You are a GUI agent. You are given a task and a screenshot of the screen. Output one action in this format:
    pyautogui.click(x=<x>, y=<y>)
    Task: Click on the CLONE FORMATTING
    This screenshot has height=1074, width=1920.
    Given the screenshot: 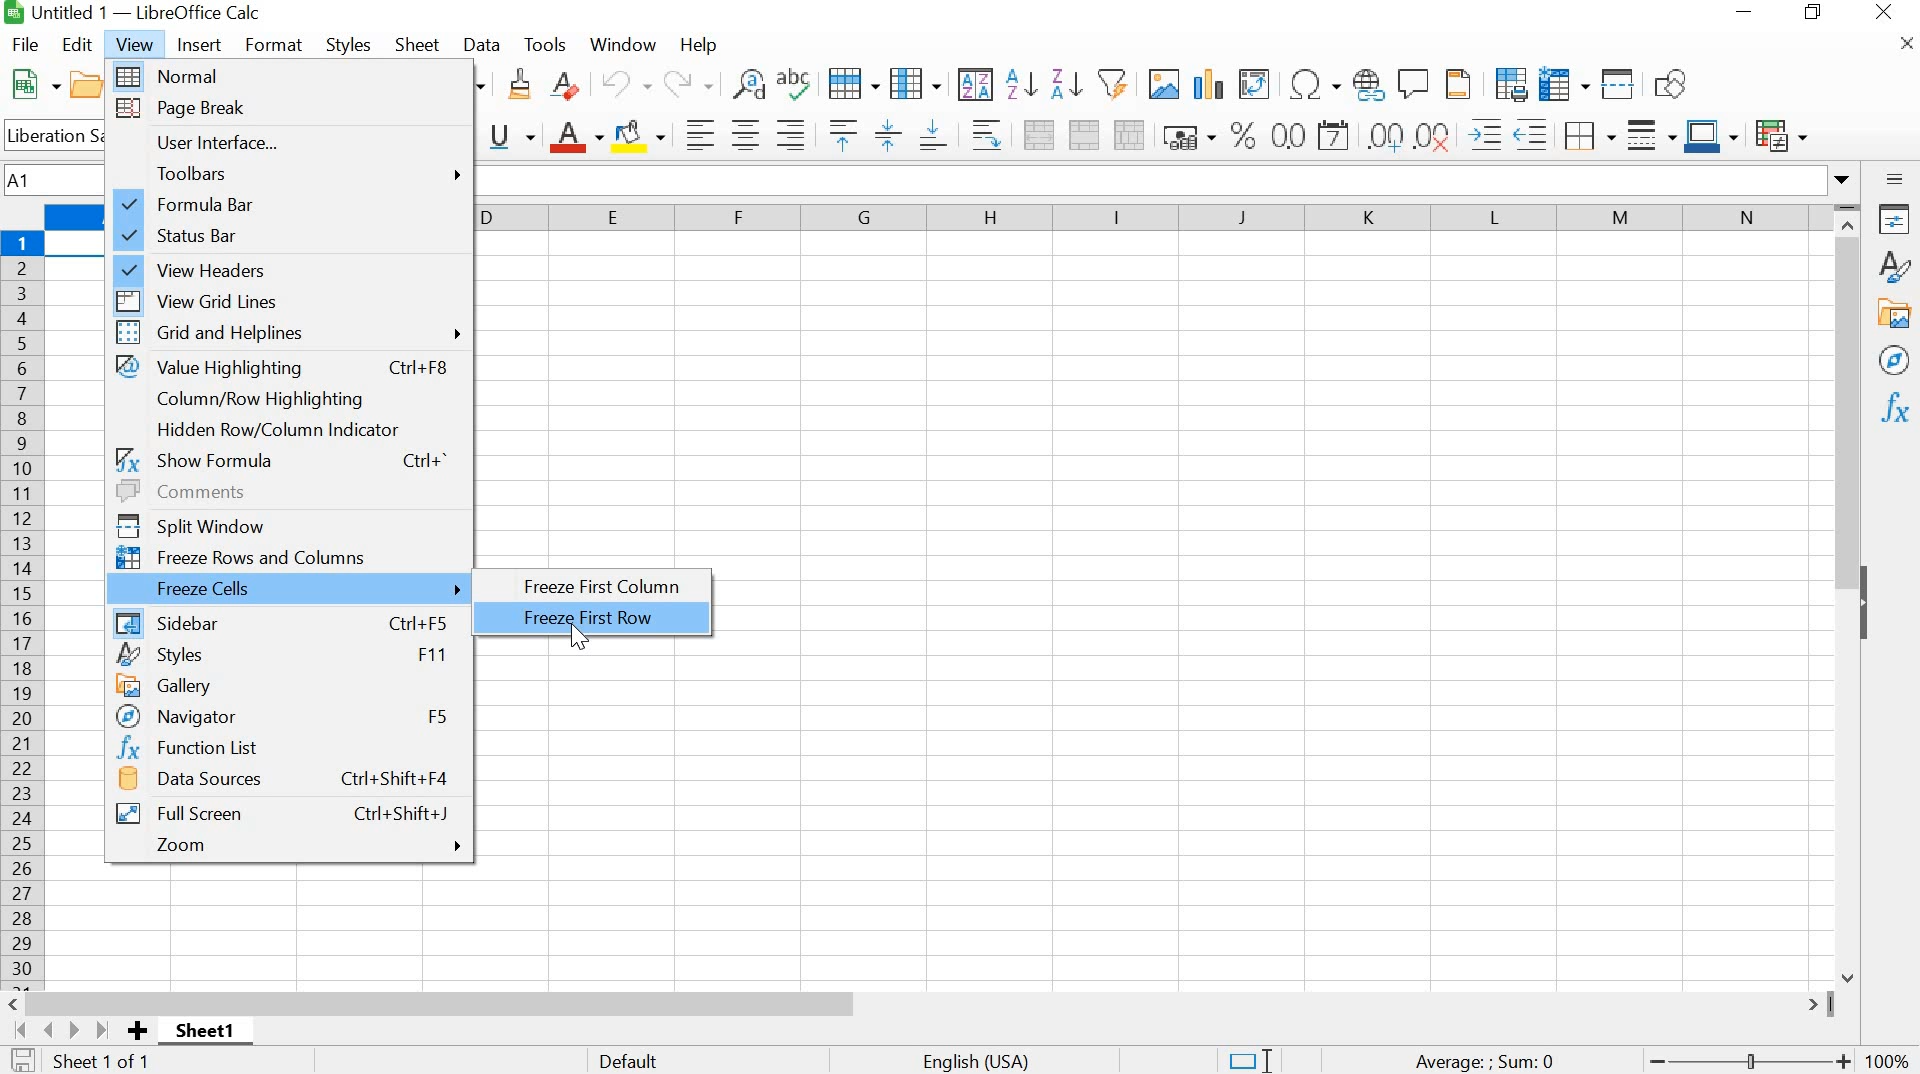 What is the action you would take?
    pyautogui.click(x=518, y=86)
    